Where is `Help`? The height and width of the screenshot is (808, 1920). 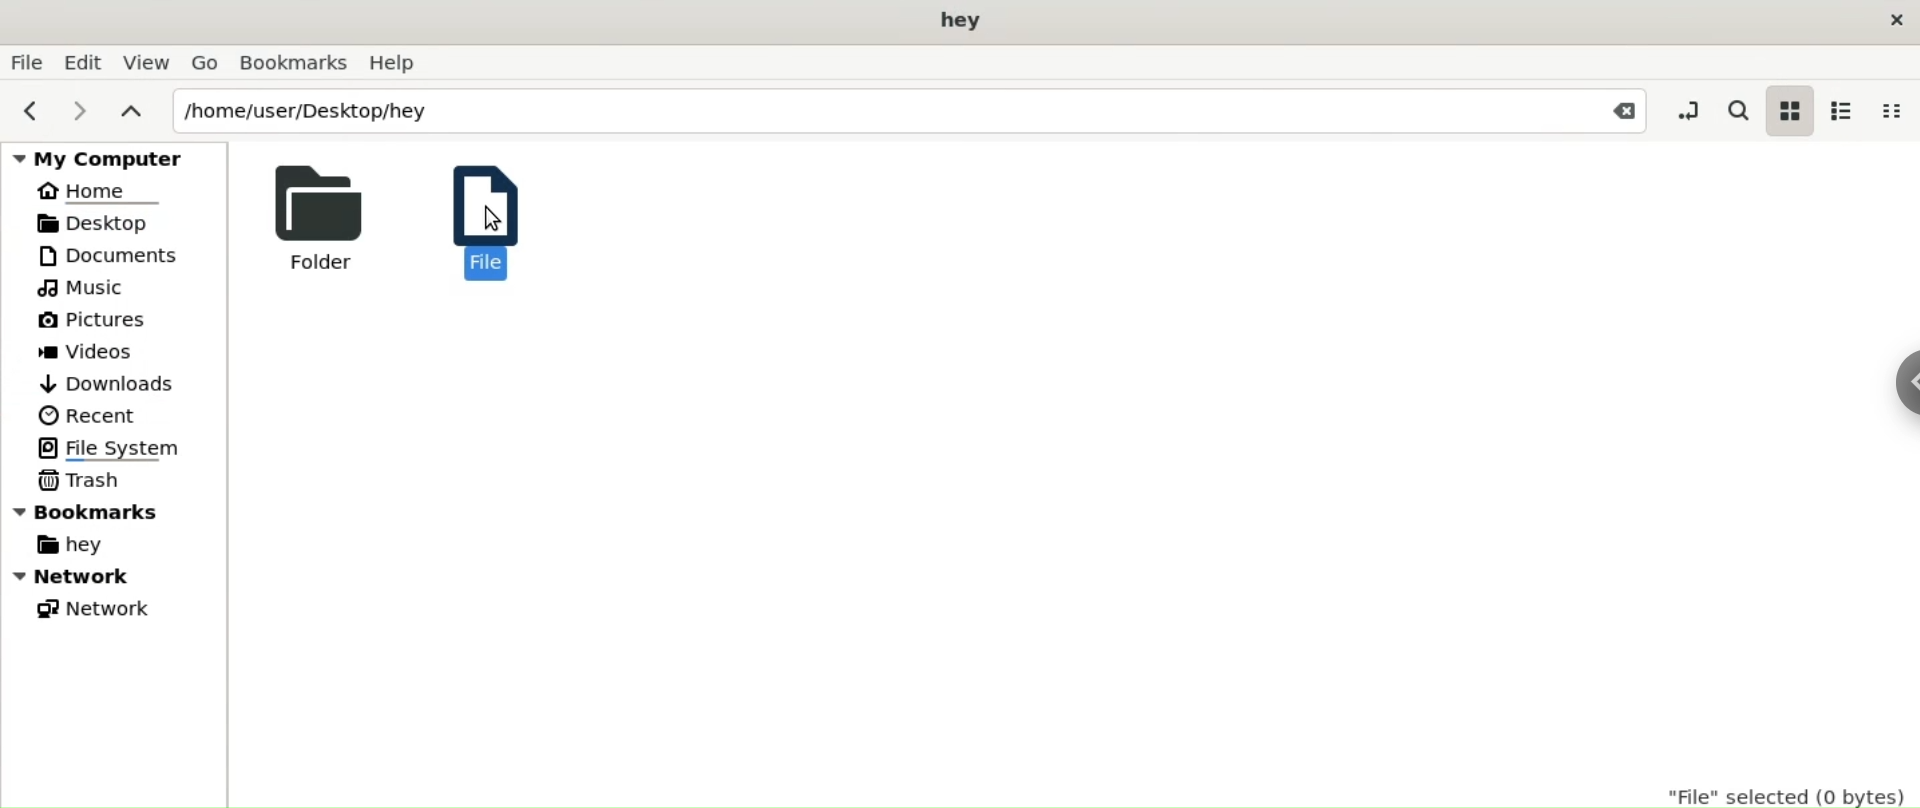 Help is located at coordinates (399, 63).